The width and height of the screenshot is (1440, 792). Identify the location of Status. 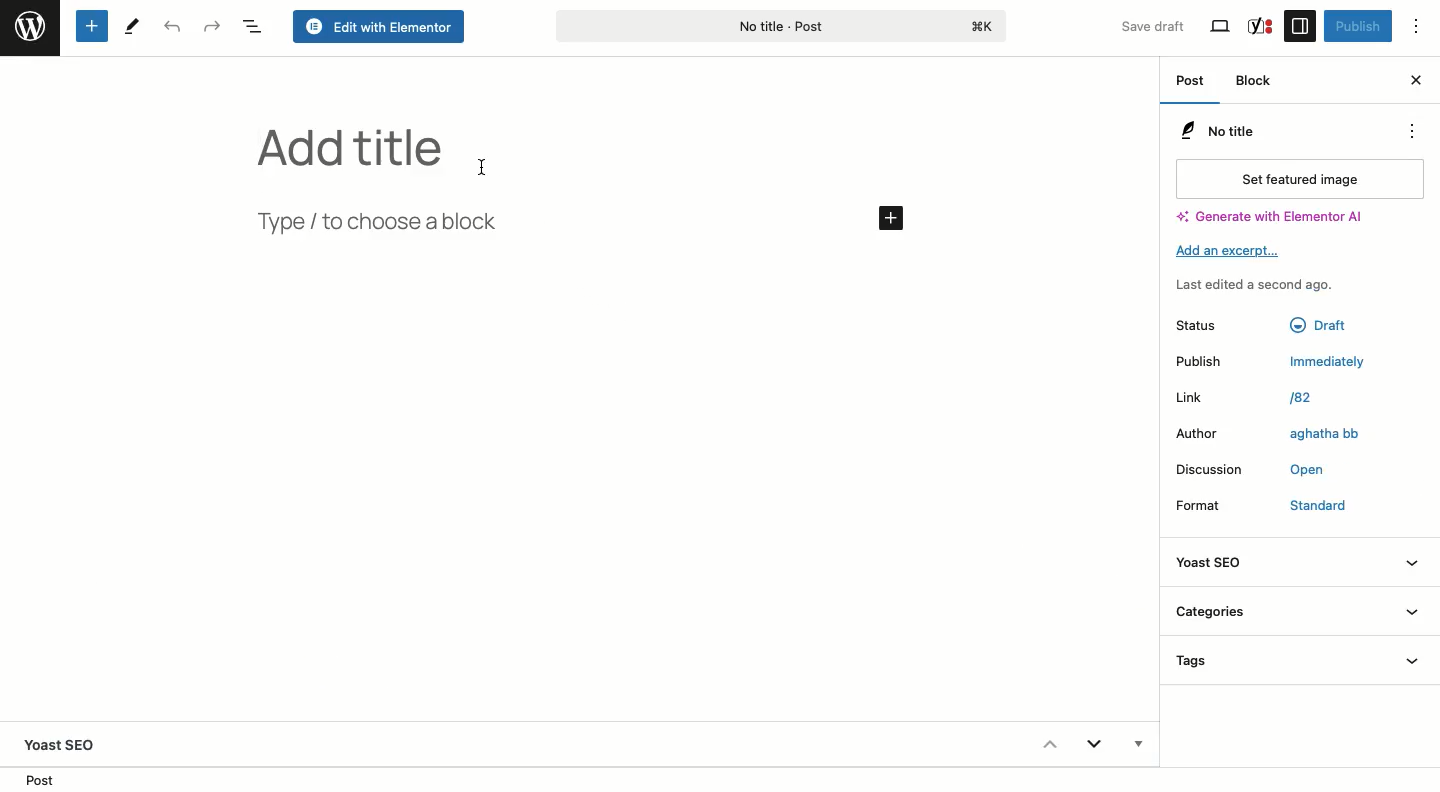
(1201, 325).